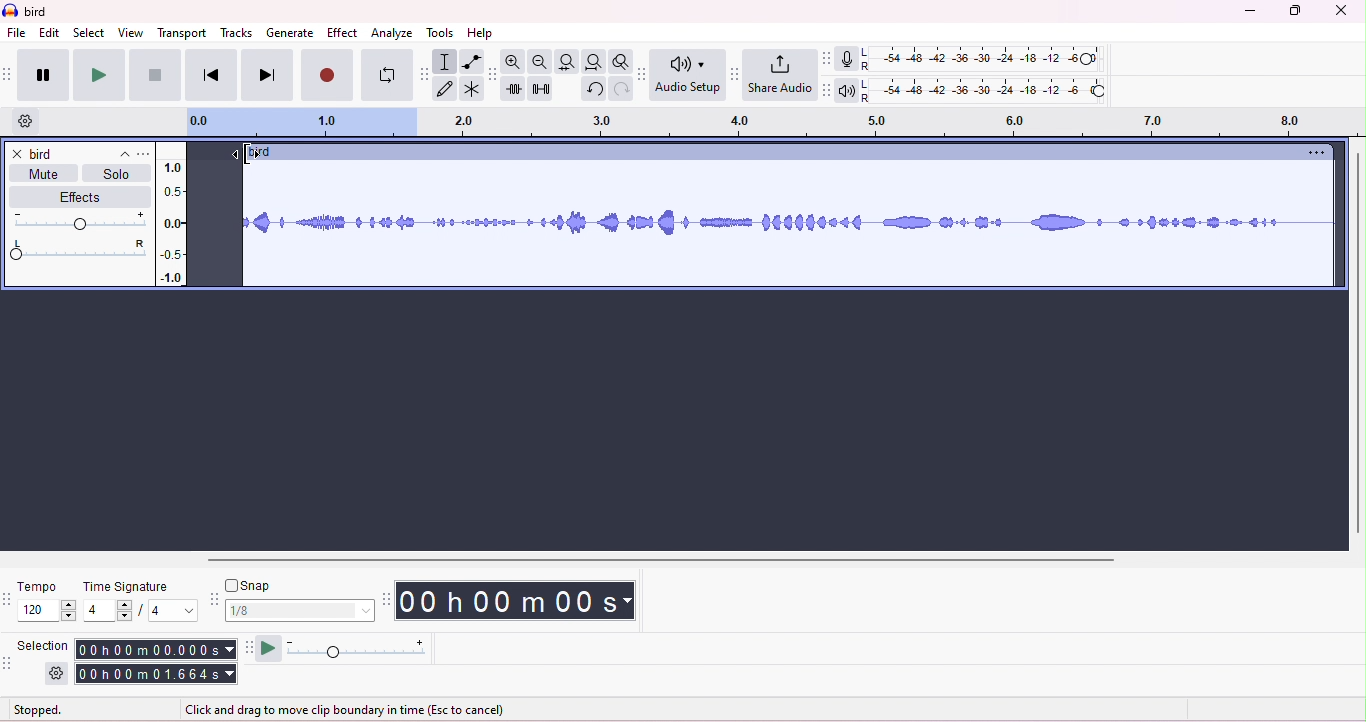 The height and width of the screenshot is (722, 1366). I want to click on toggle zoom, so click(621, 62).